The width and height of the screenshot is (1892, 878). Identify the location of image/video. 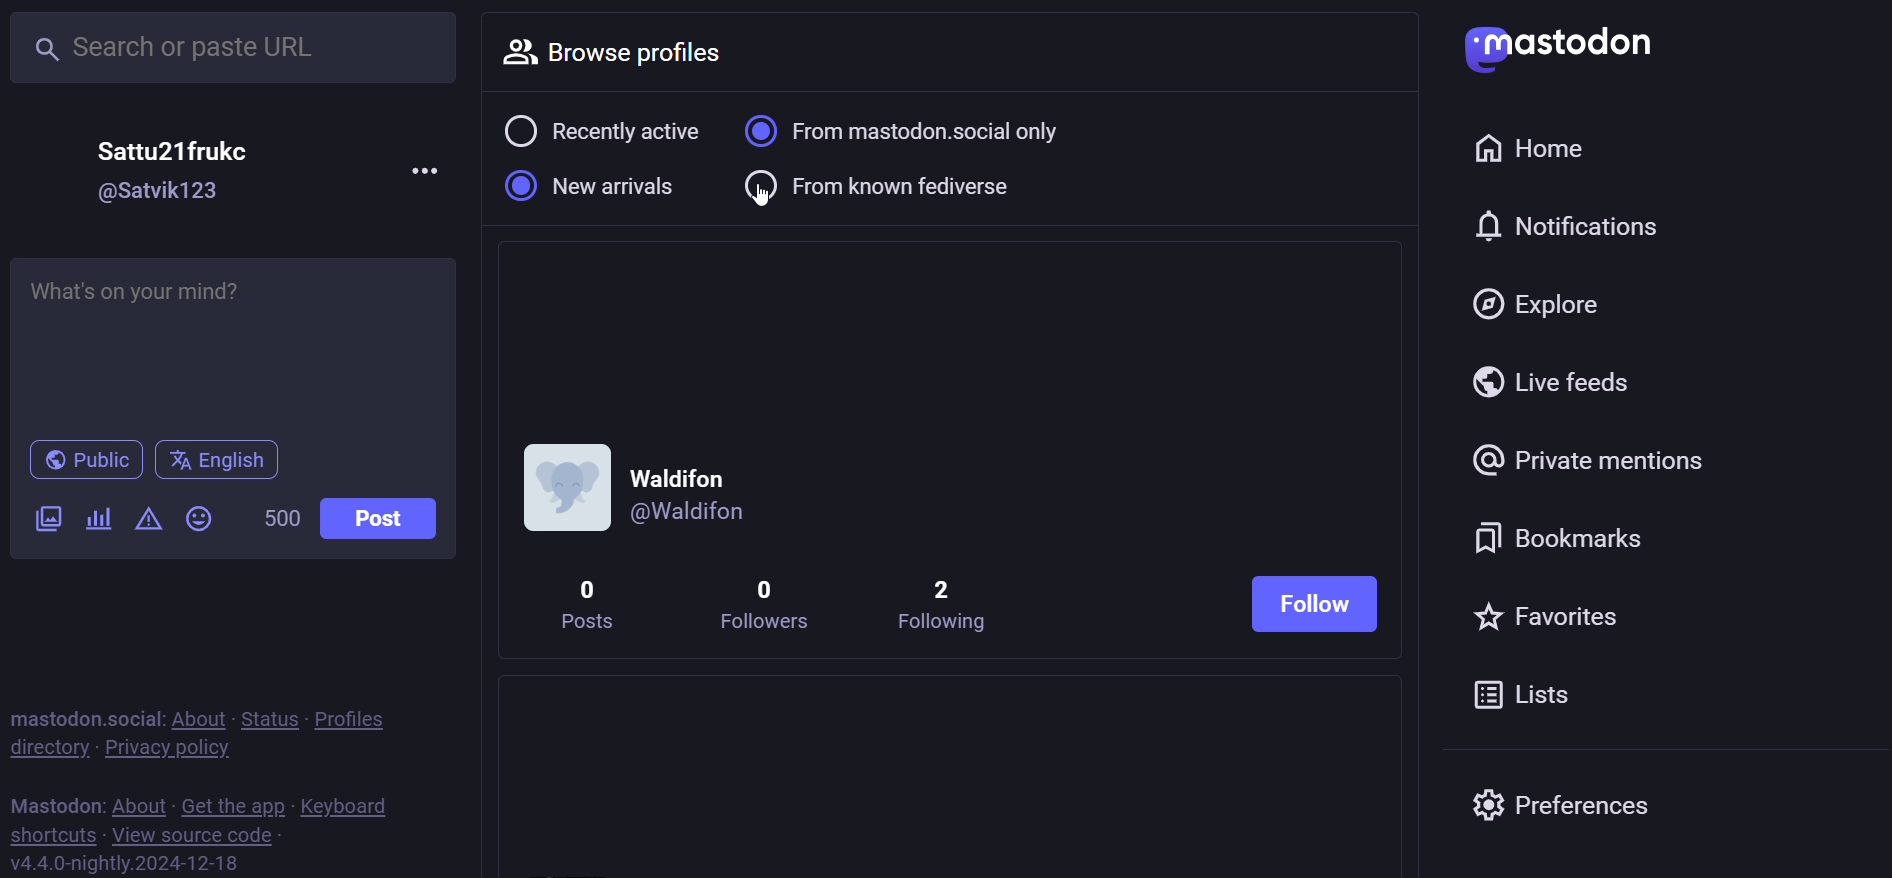
(46, 517).